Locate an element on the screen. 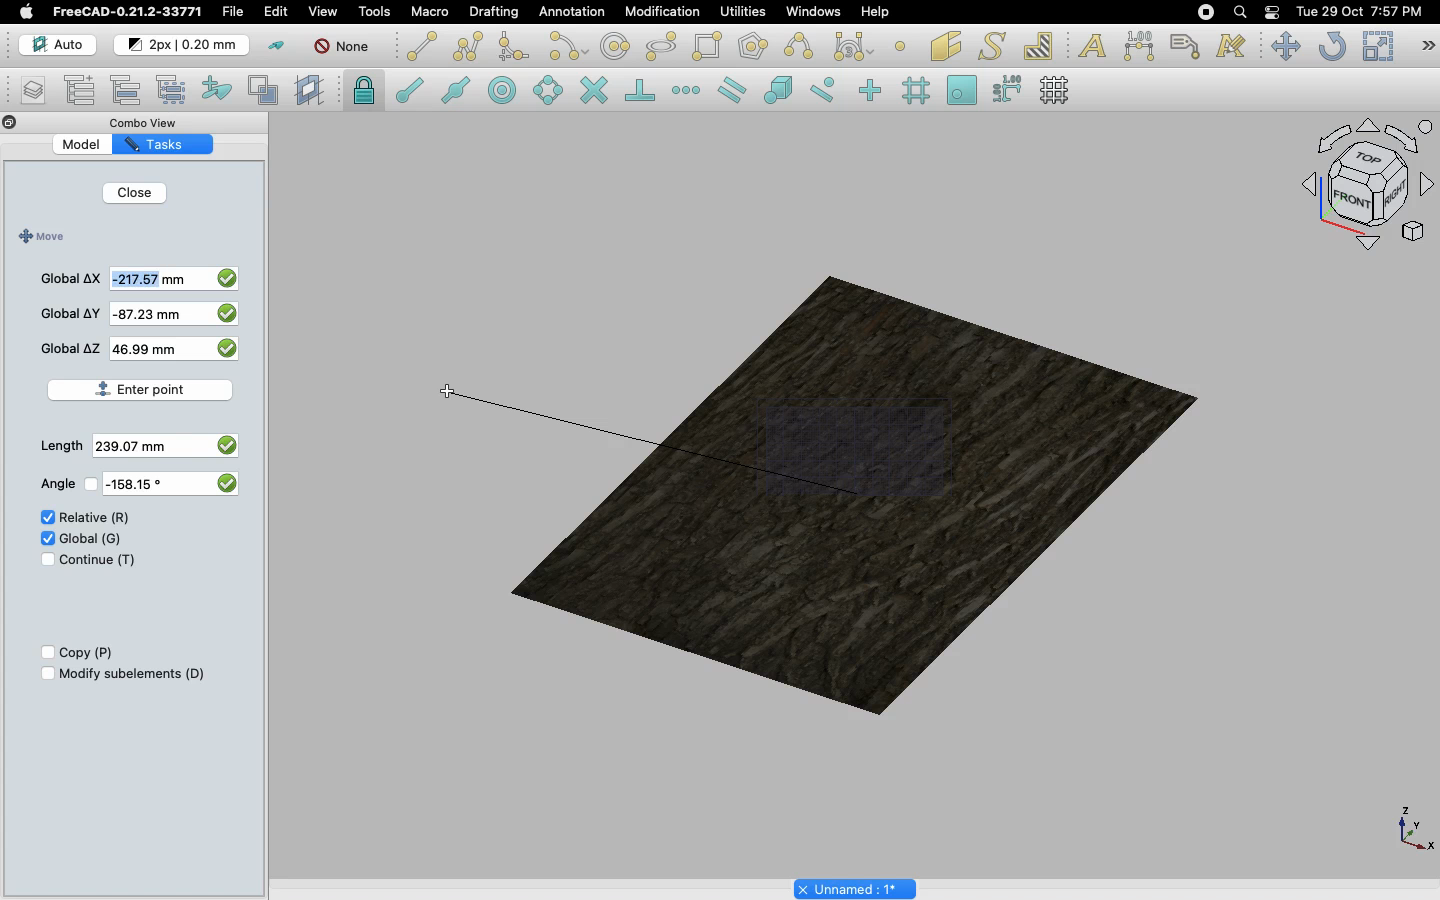  View is located at coordinates (323, 10).